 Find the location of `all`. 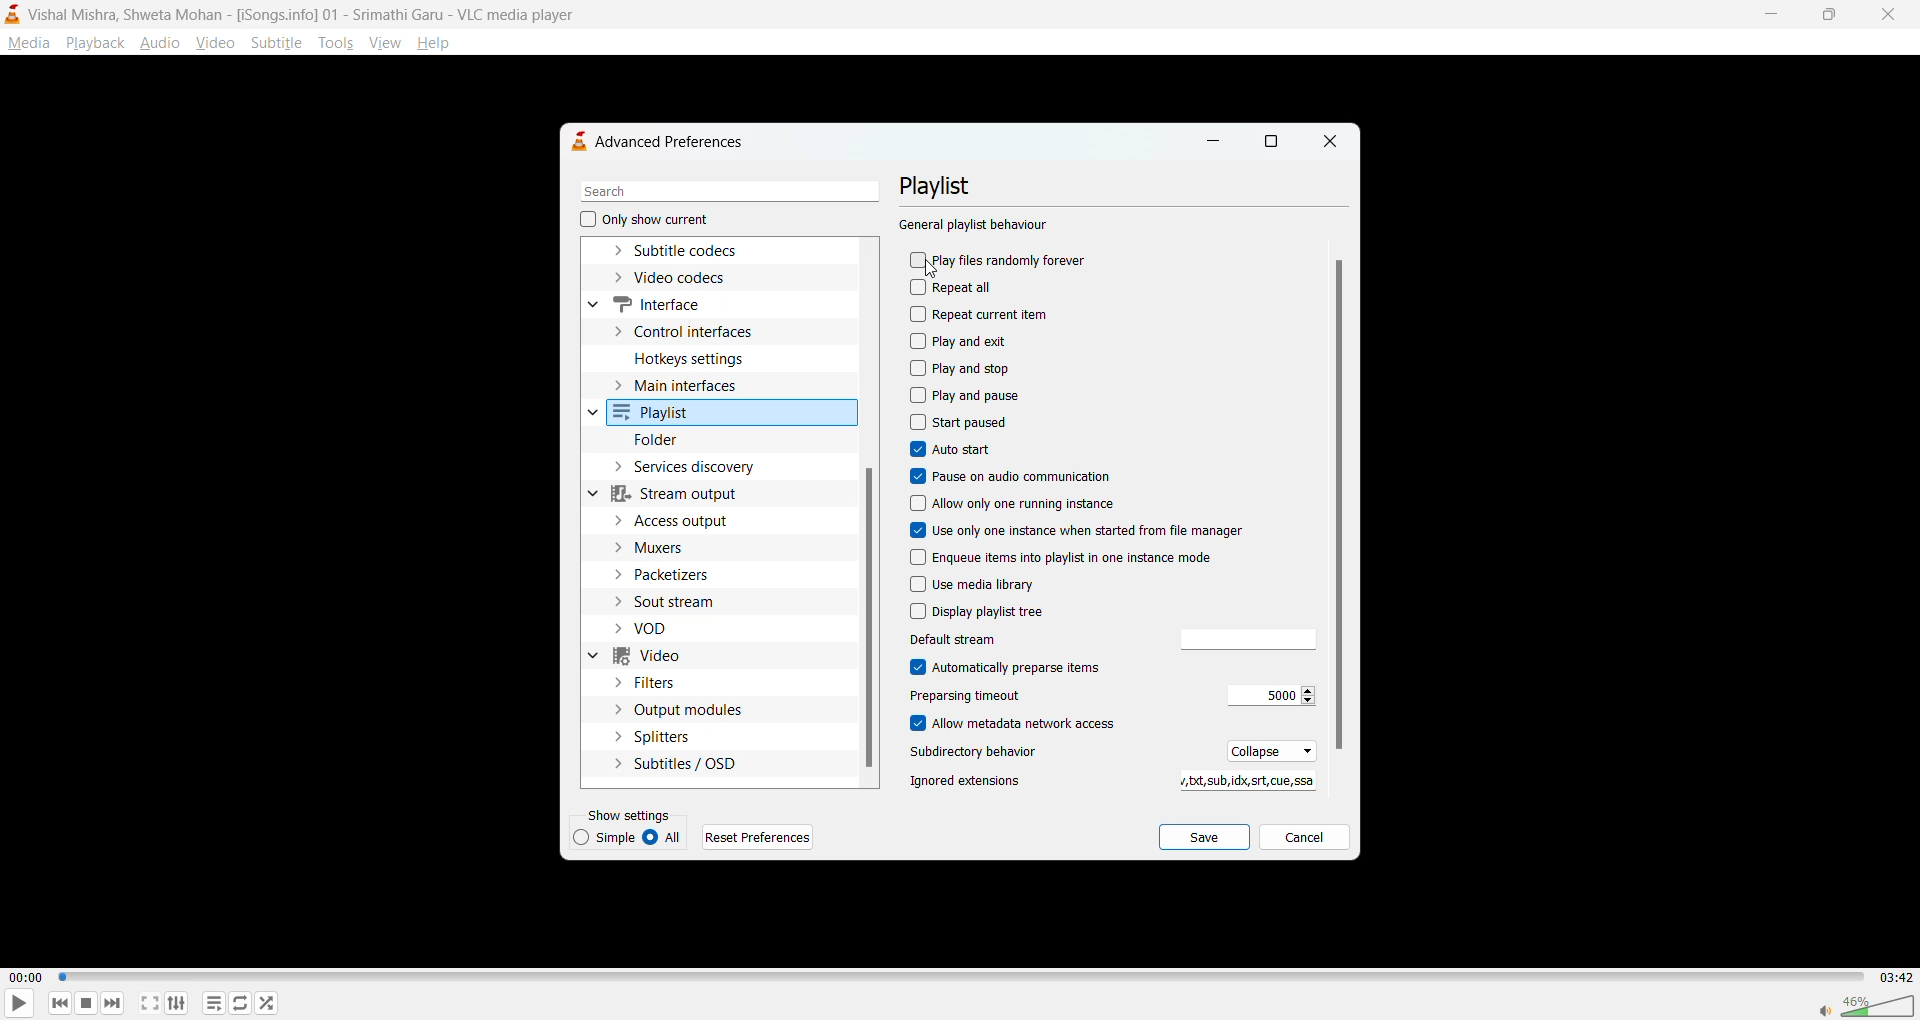

all is located at coordinates (667, 838).